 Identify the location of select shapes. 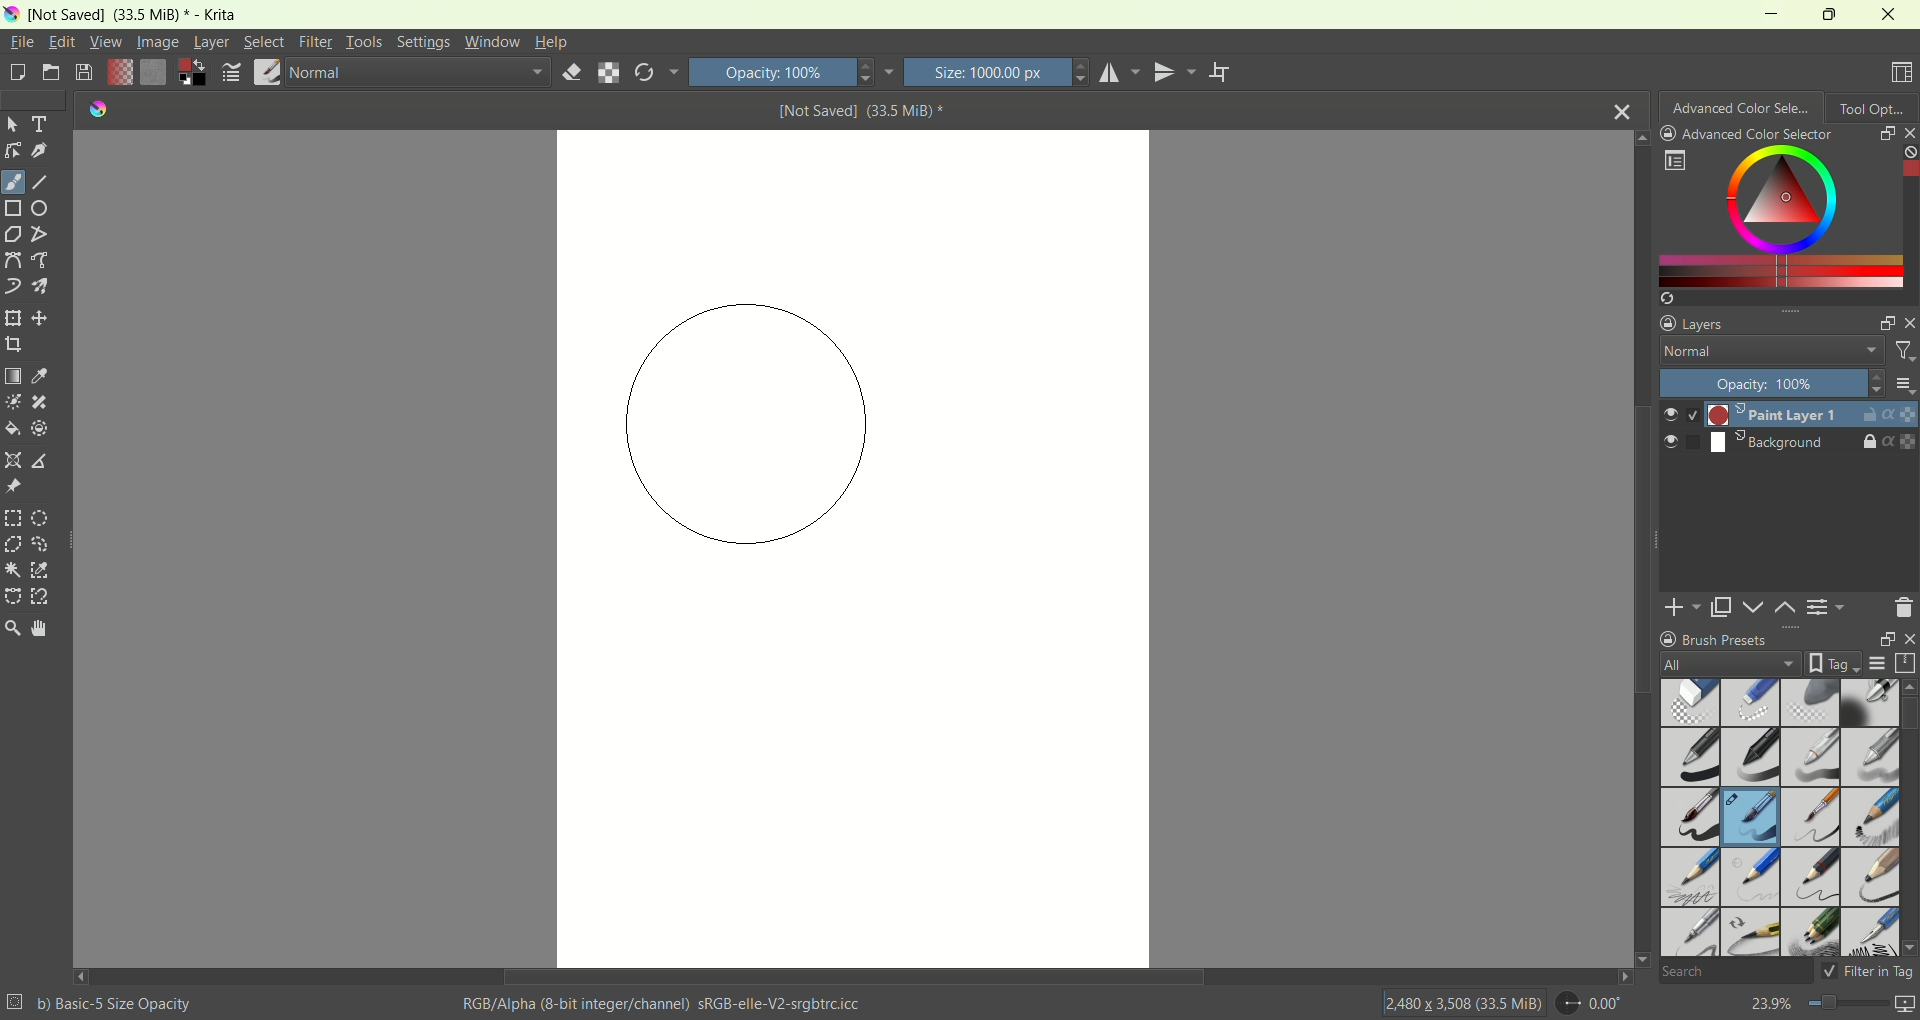
(13, 125).